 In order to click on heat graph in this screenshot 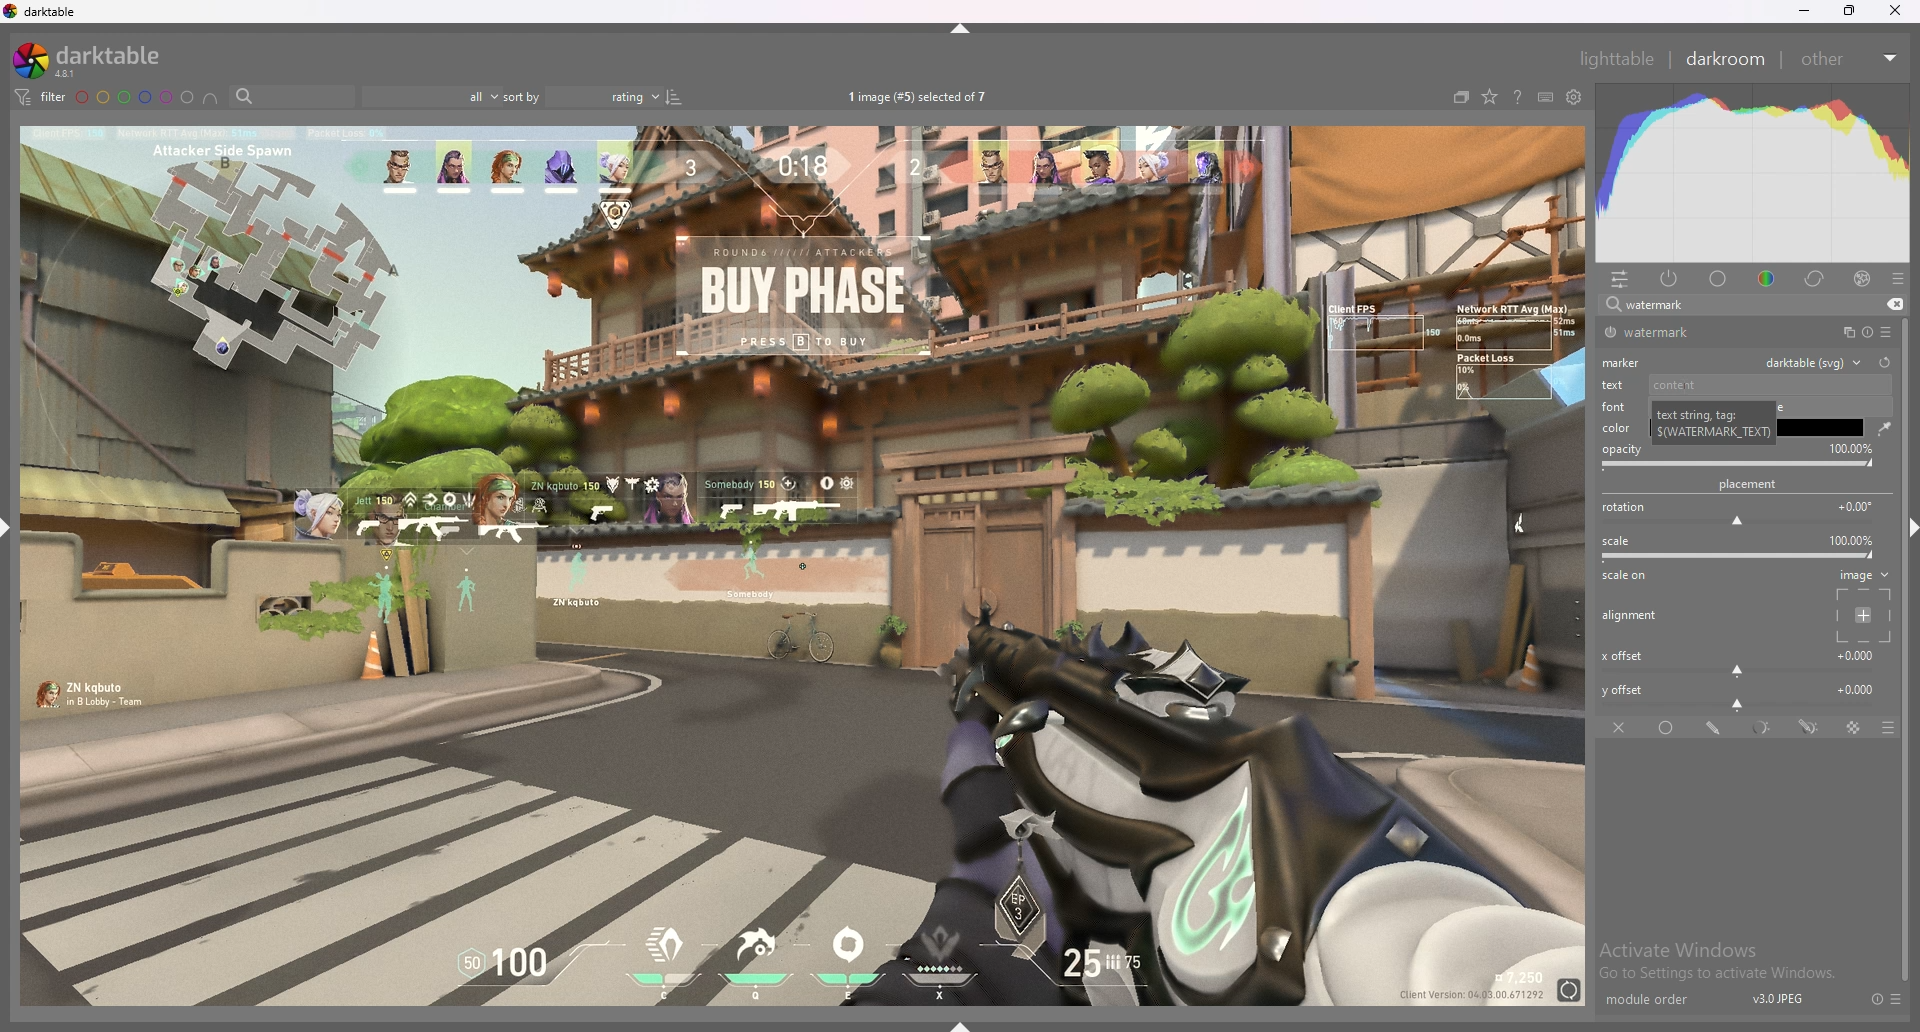, I will do `click(1753, 173)`.